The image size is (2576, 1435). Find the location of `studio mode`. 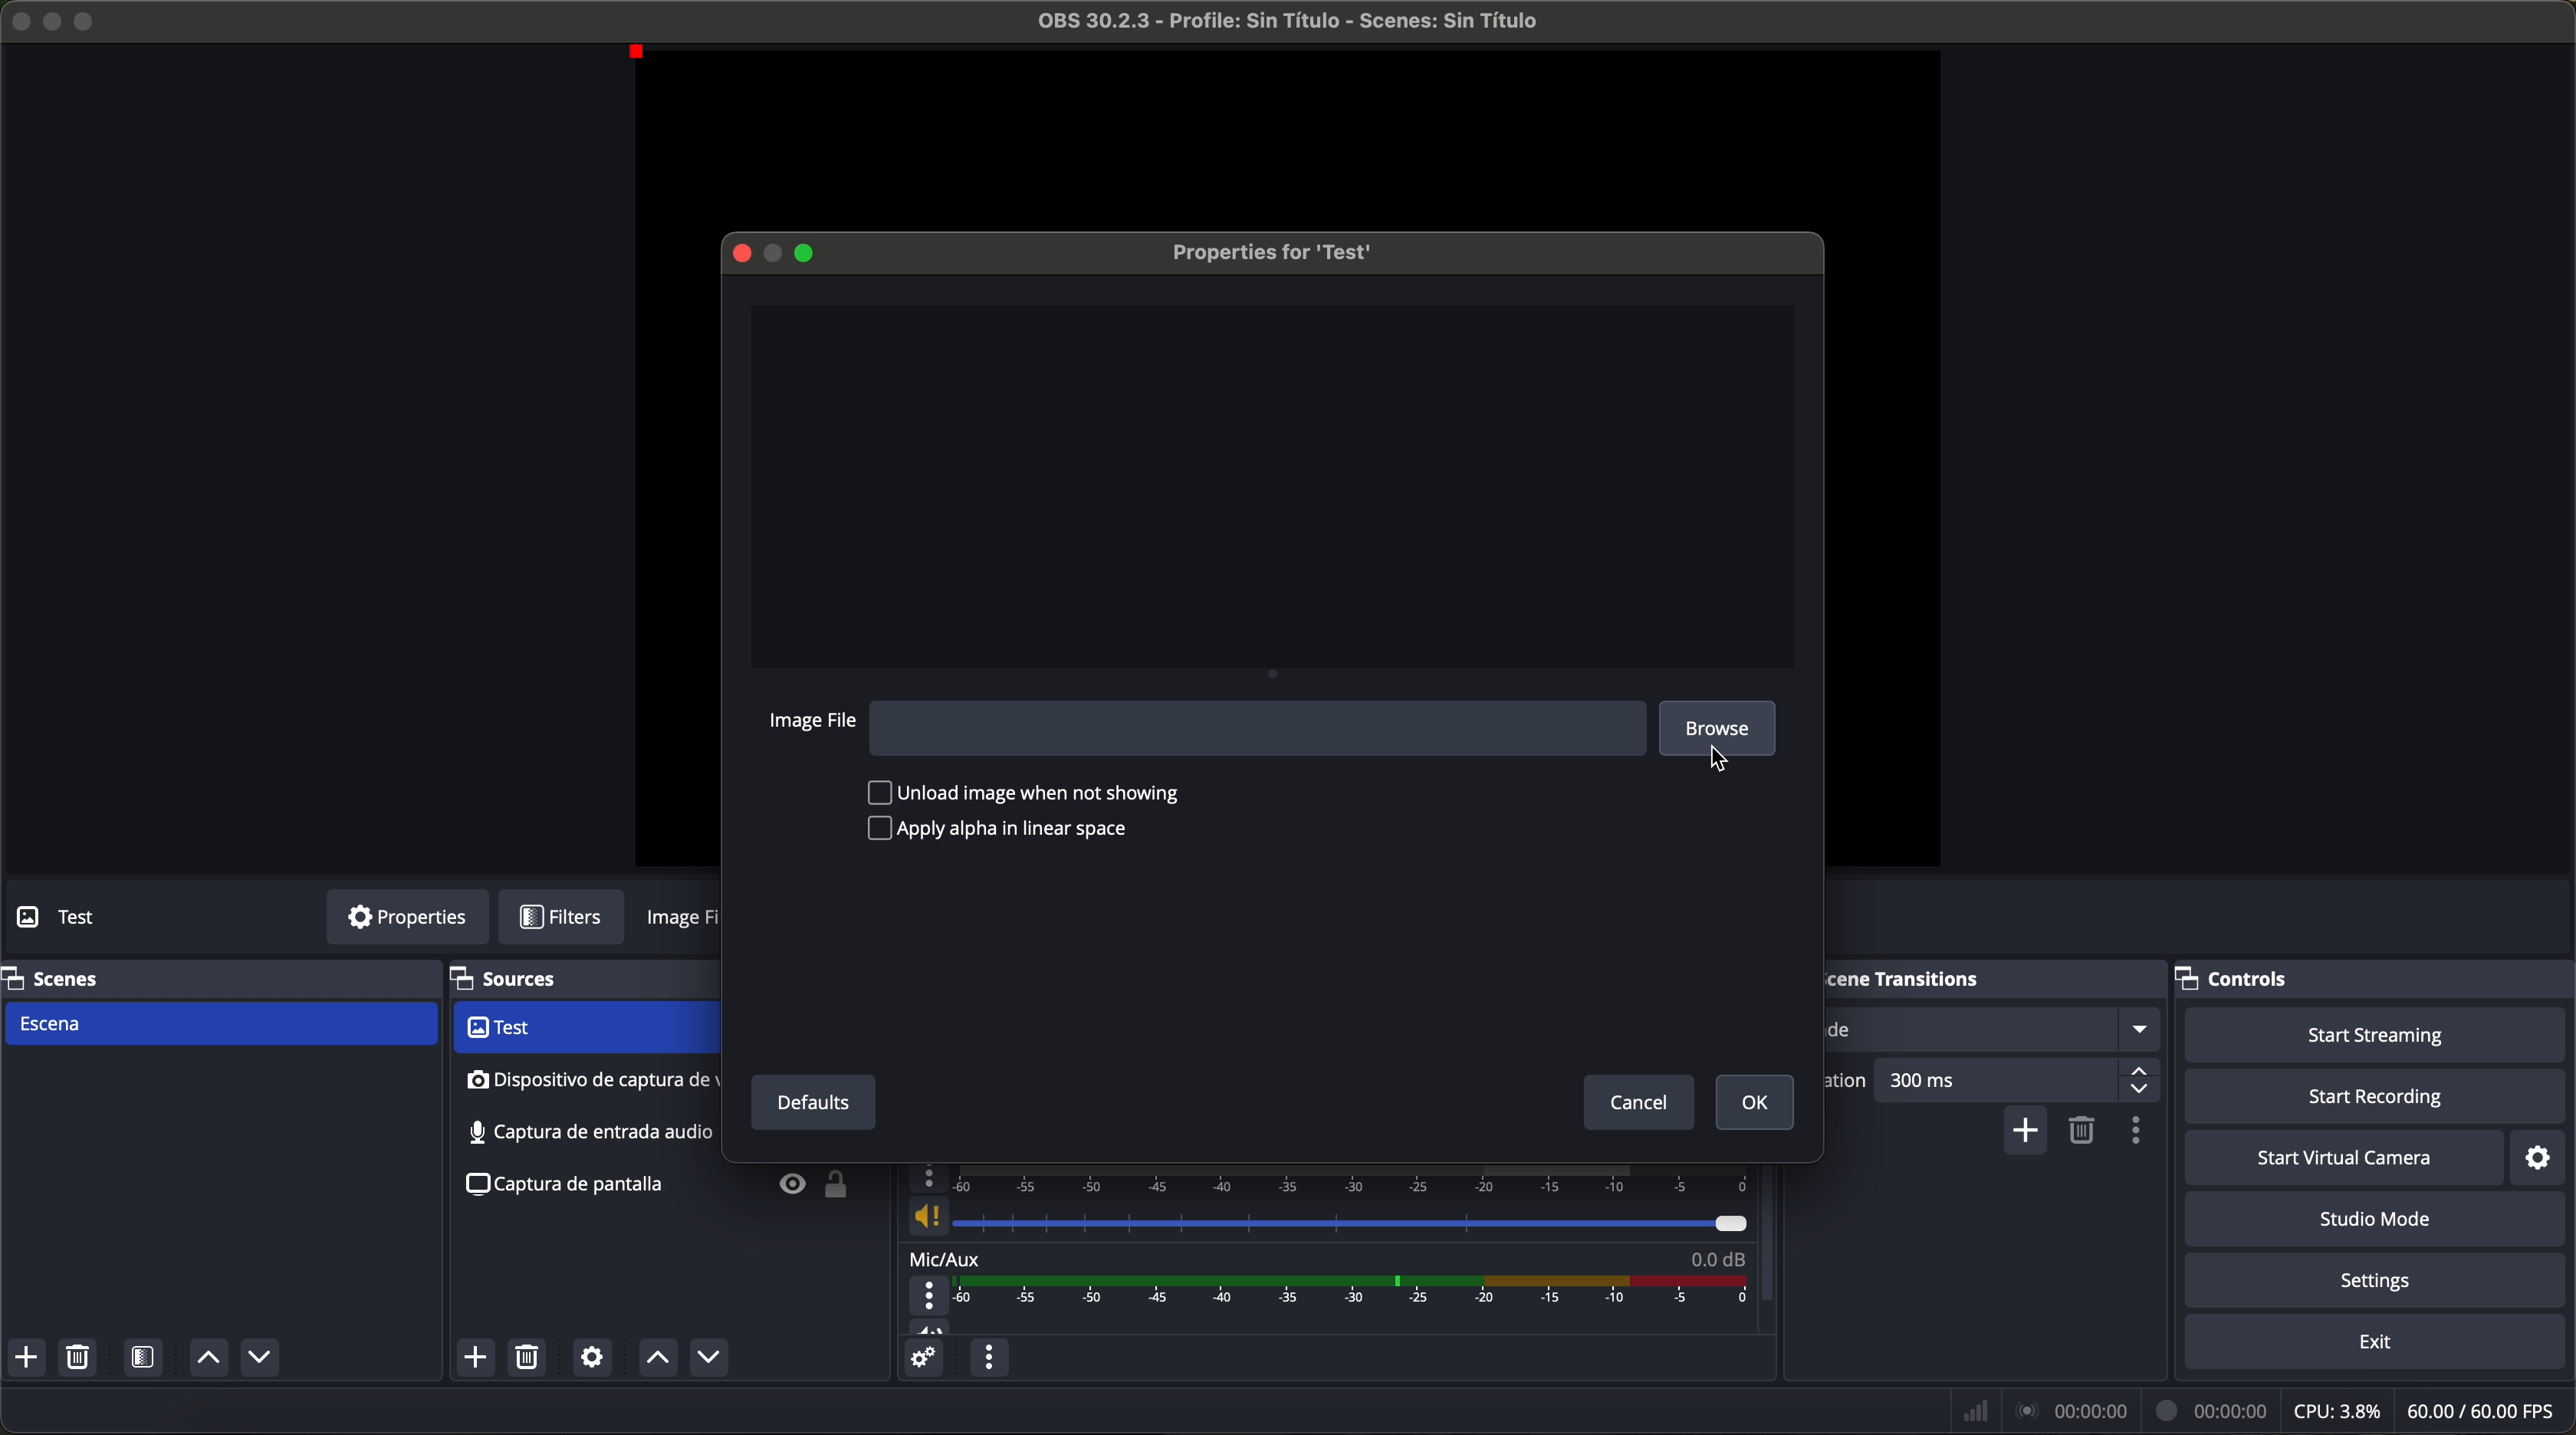

studio mode is located at coordinates (2376, 1220).